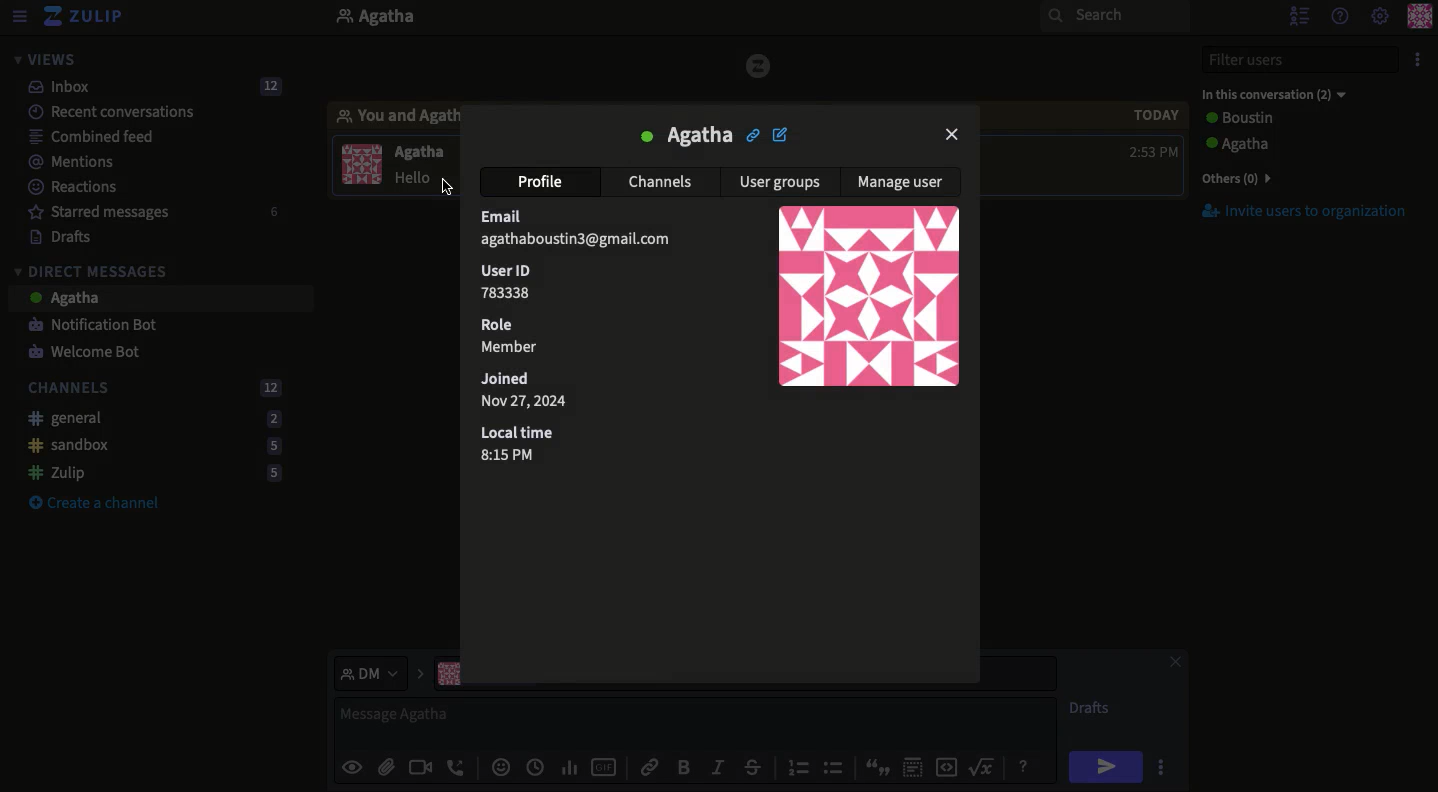 The height and width of the screenshot is (792, 1438). What do you see at coordinates (506, 281) in the screenshot?
I see `User ID` at bounding box center [506, 281].